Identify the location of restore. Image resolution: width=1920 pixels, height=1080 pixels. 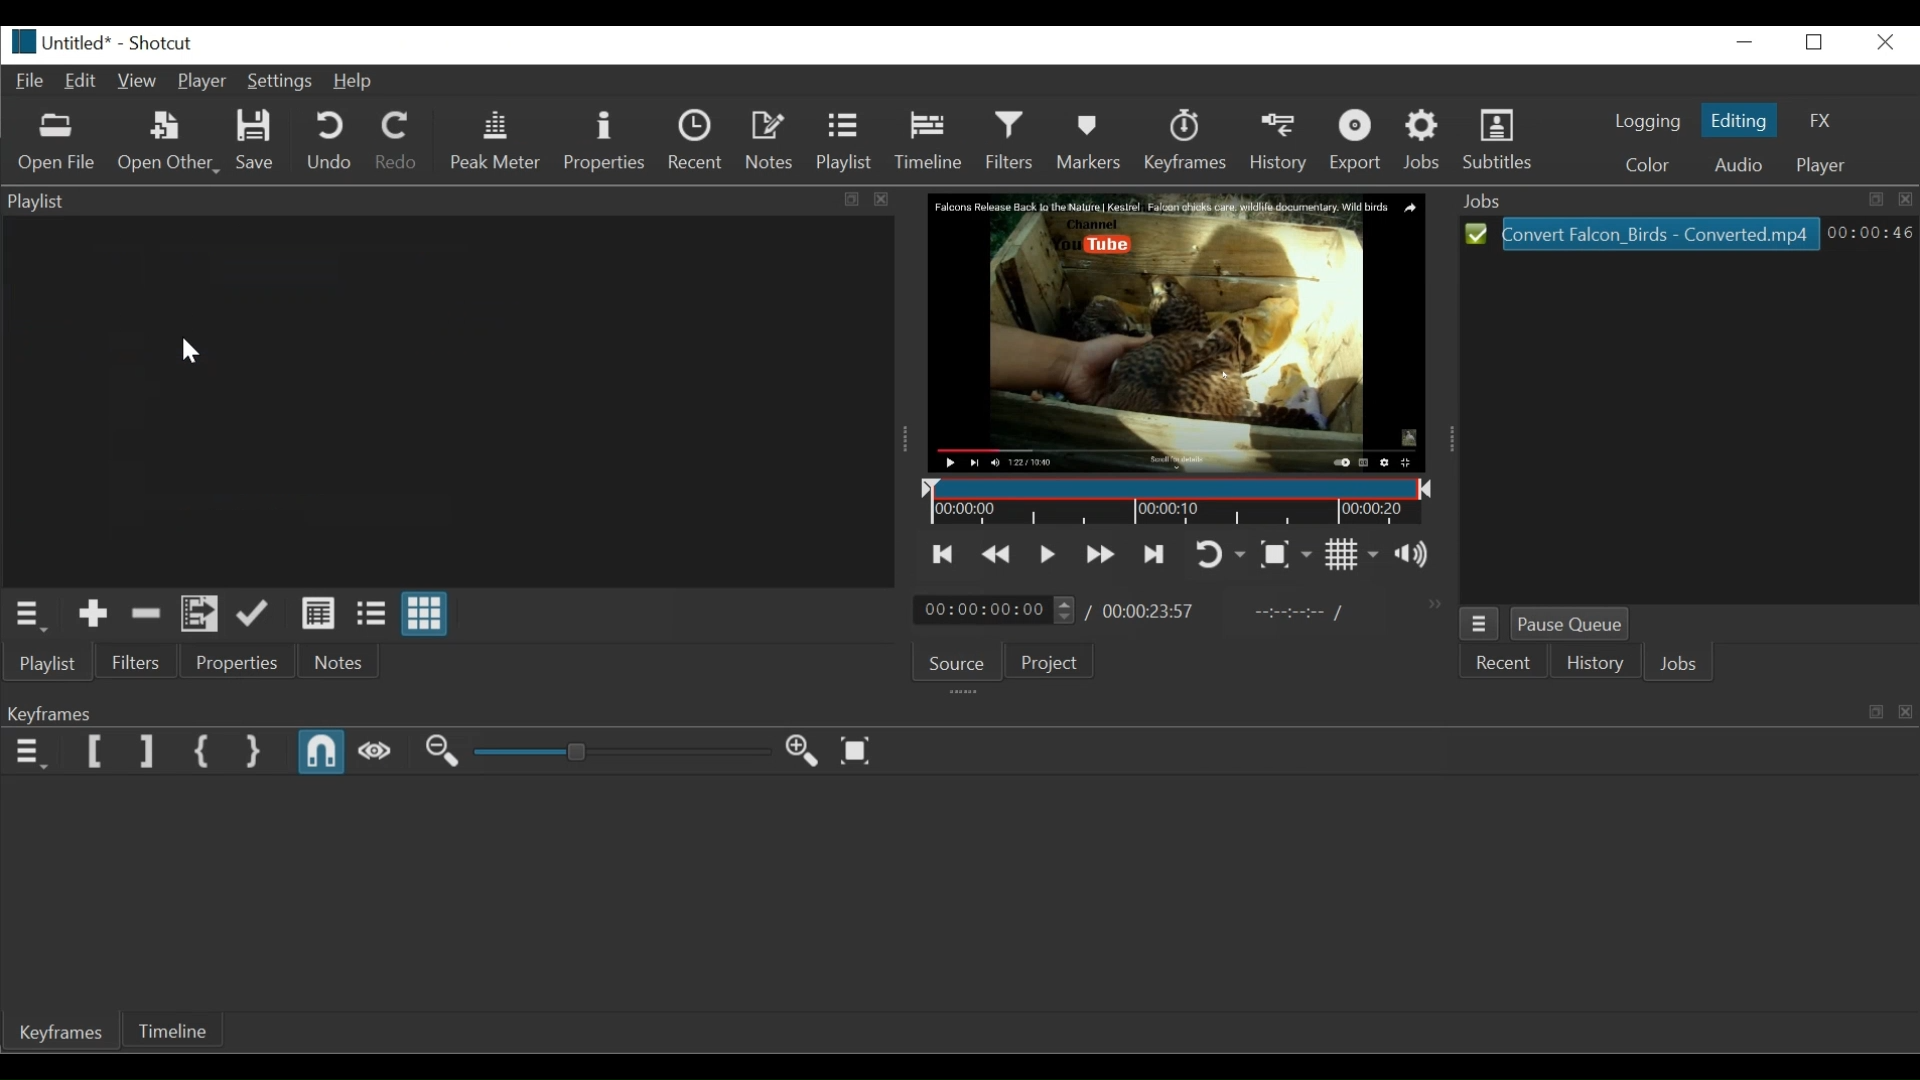
(1871, 709).